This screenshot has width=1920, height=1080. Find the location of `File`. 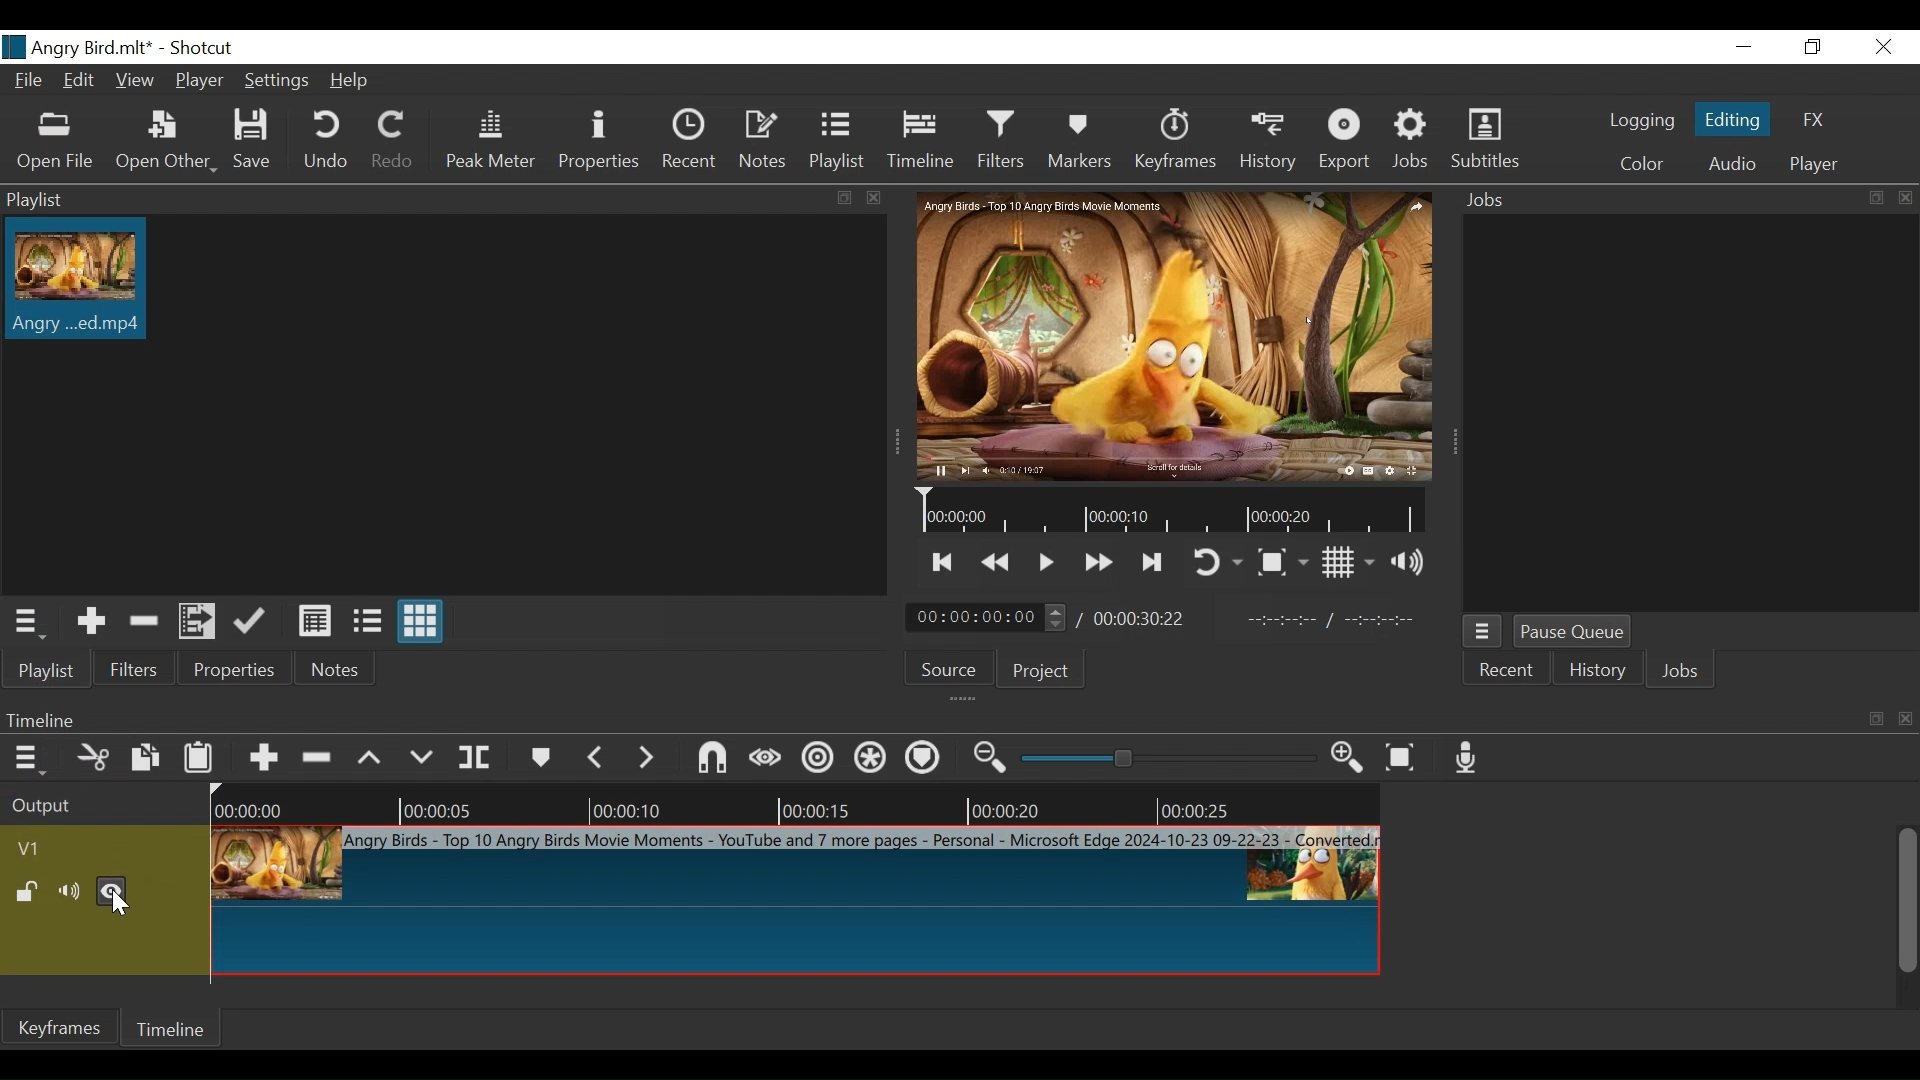

File is located at coordinates (27, 79).